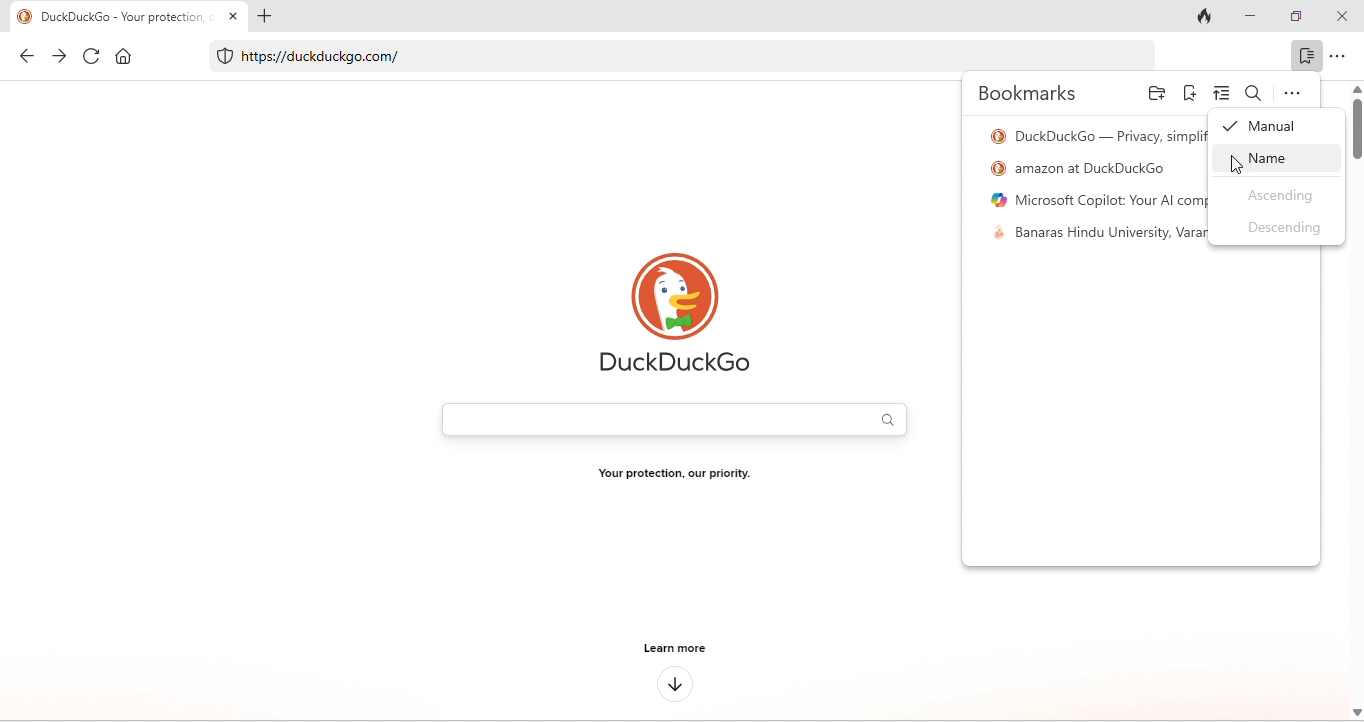 This screenshot has width=1364, height=722. What do you see at coordinates (1283, 230) in the screenshot?
I see `descending` at bounding box center [1283, 230].